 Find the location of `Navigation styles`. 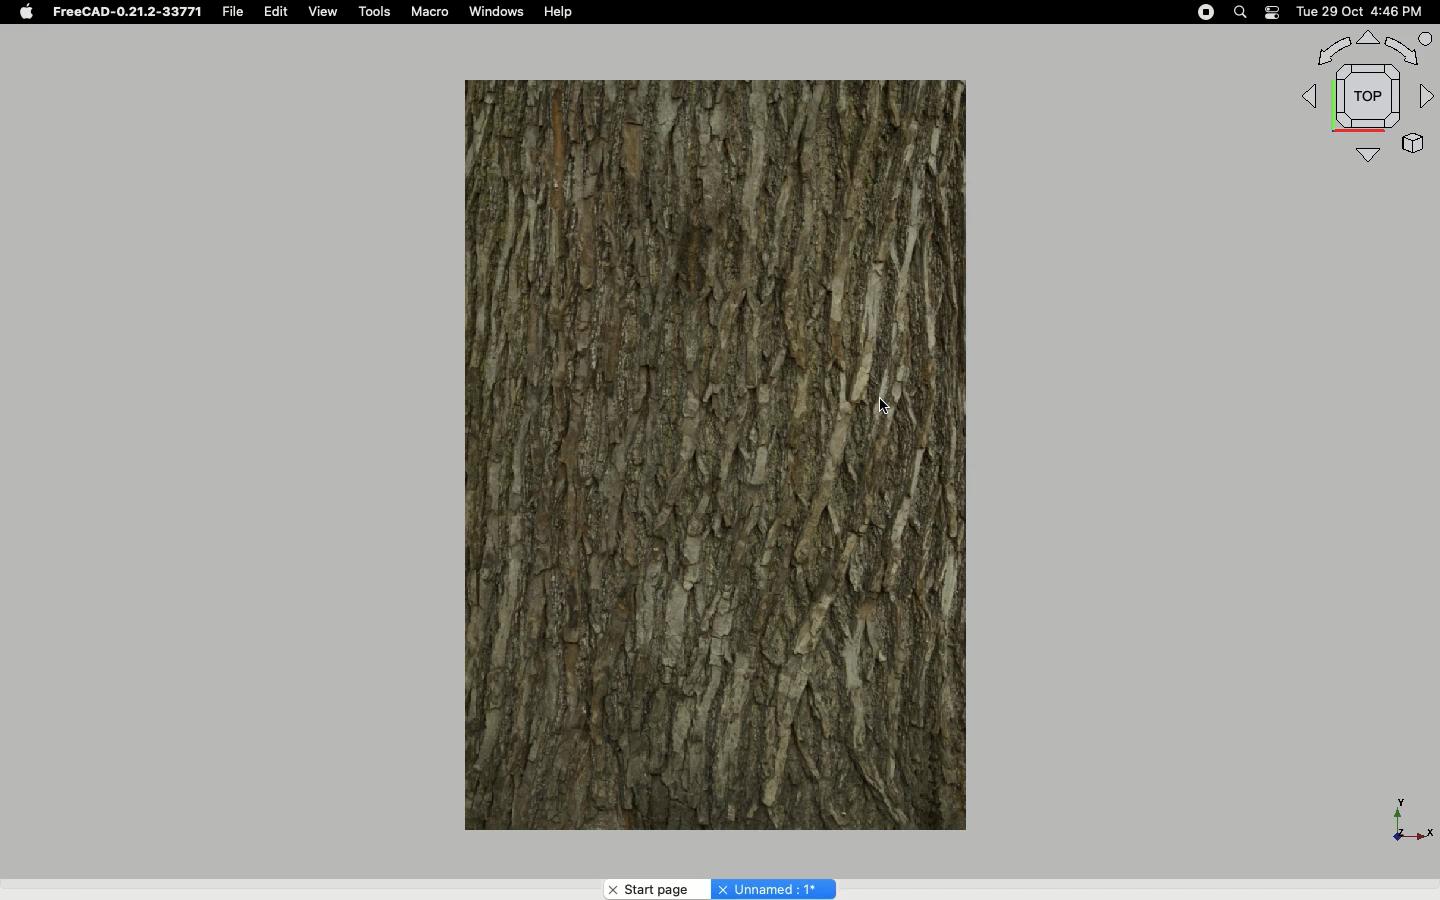

Navigation styles is located at coordinates (1364, 96).